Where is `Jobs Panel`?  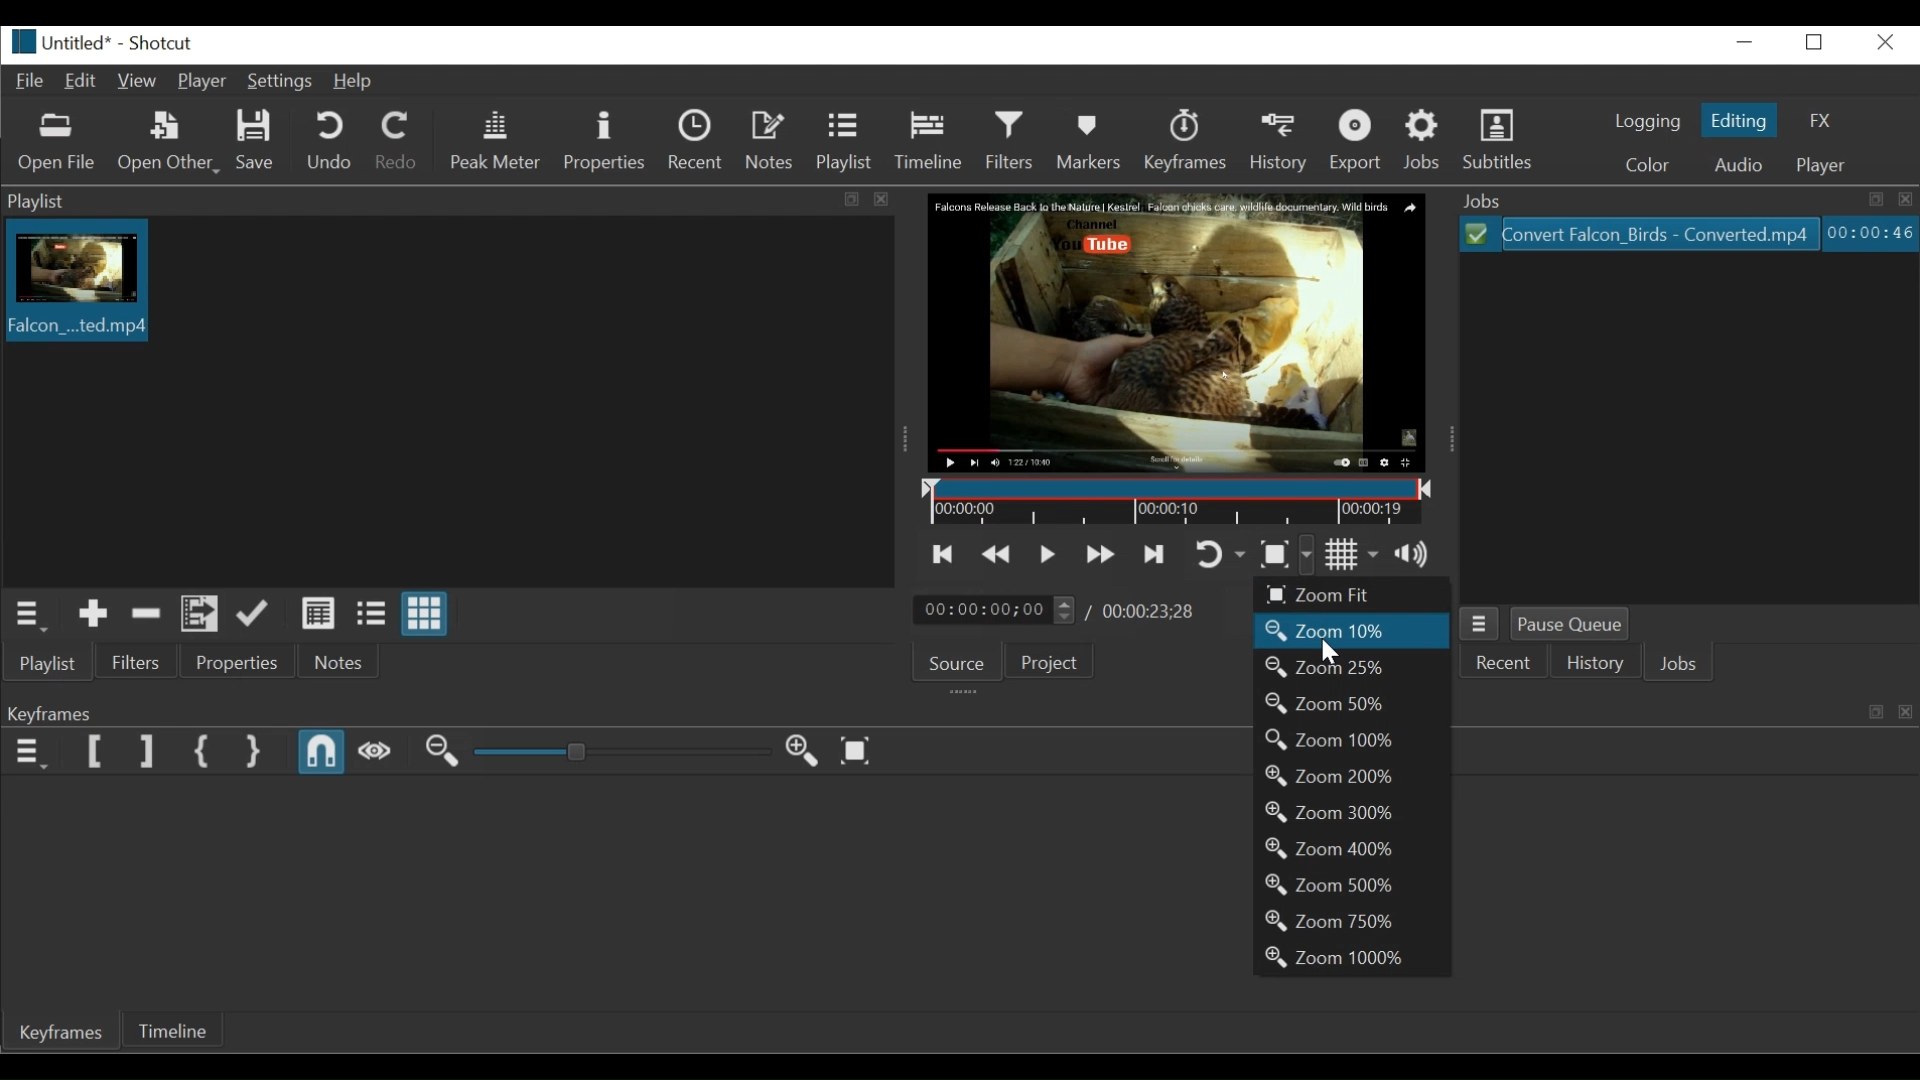
Jobs Panel is located at coordinates (1681, 200).